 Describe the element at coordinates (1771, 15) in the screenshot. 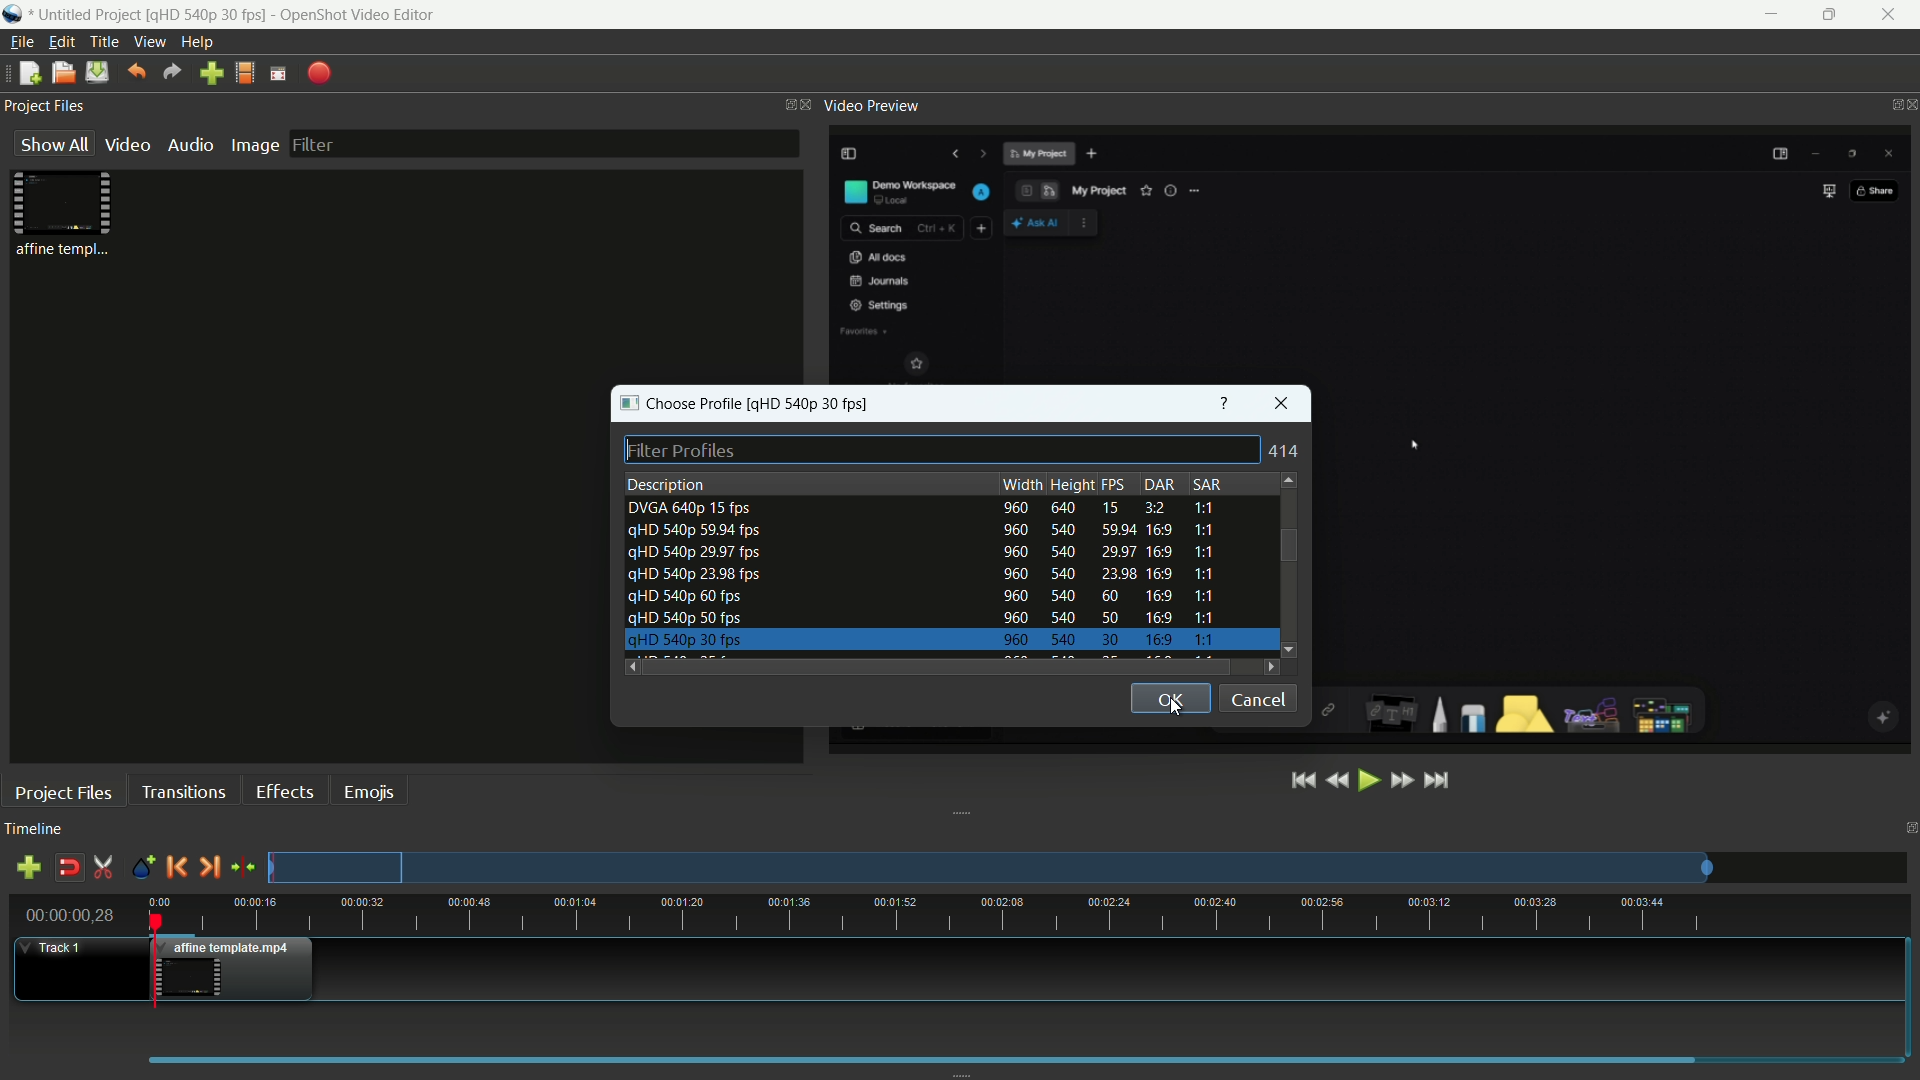

I see `minimize` at that location.